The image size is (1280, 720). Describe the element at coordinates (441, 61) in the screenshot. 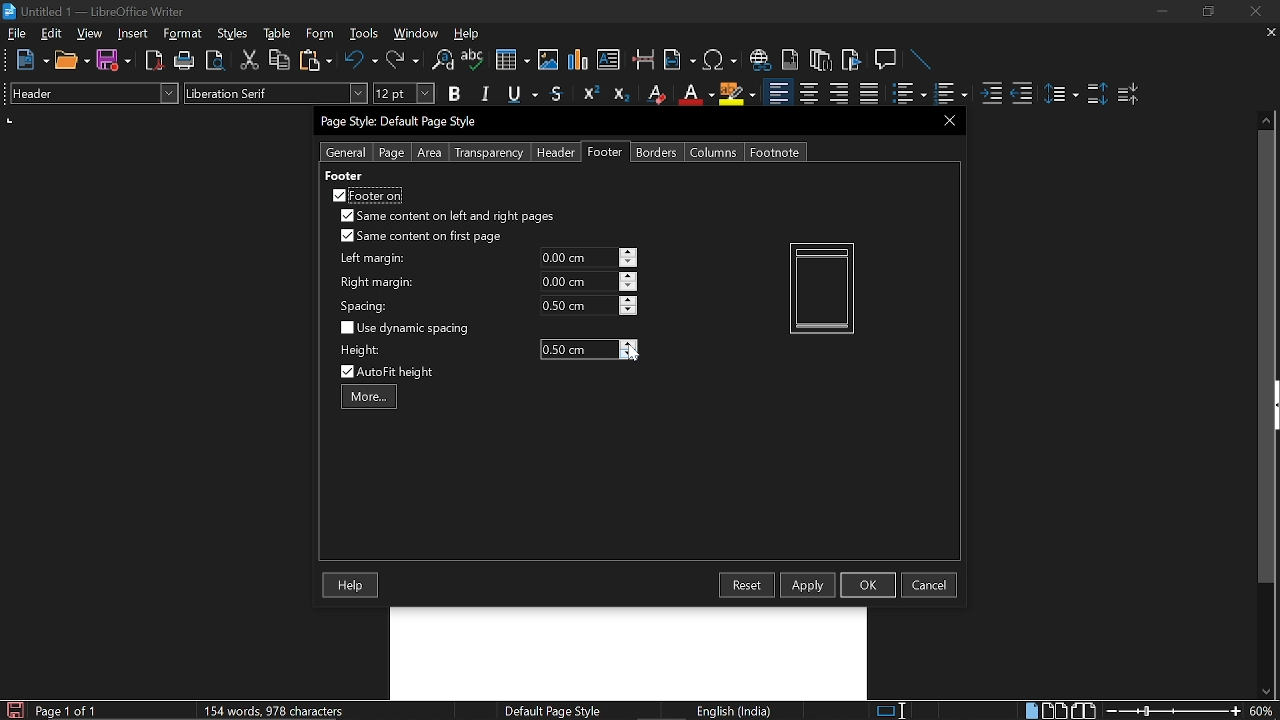

I see `Find and replace` at that location.